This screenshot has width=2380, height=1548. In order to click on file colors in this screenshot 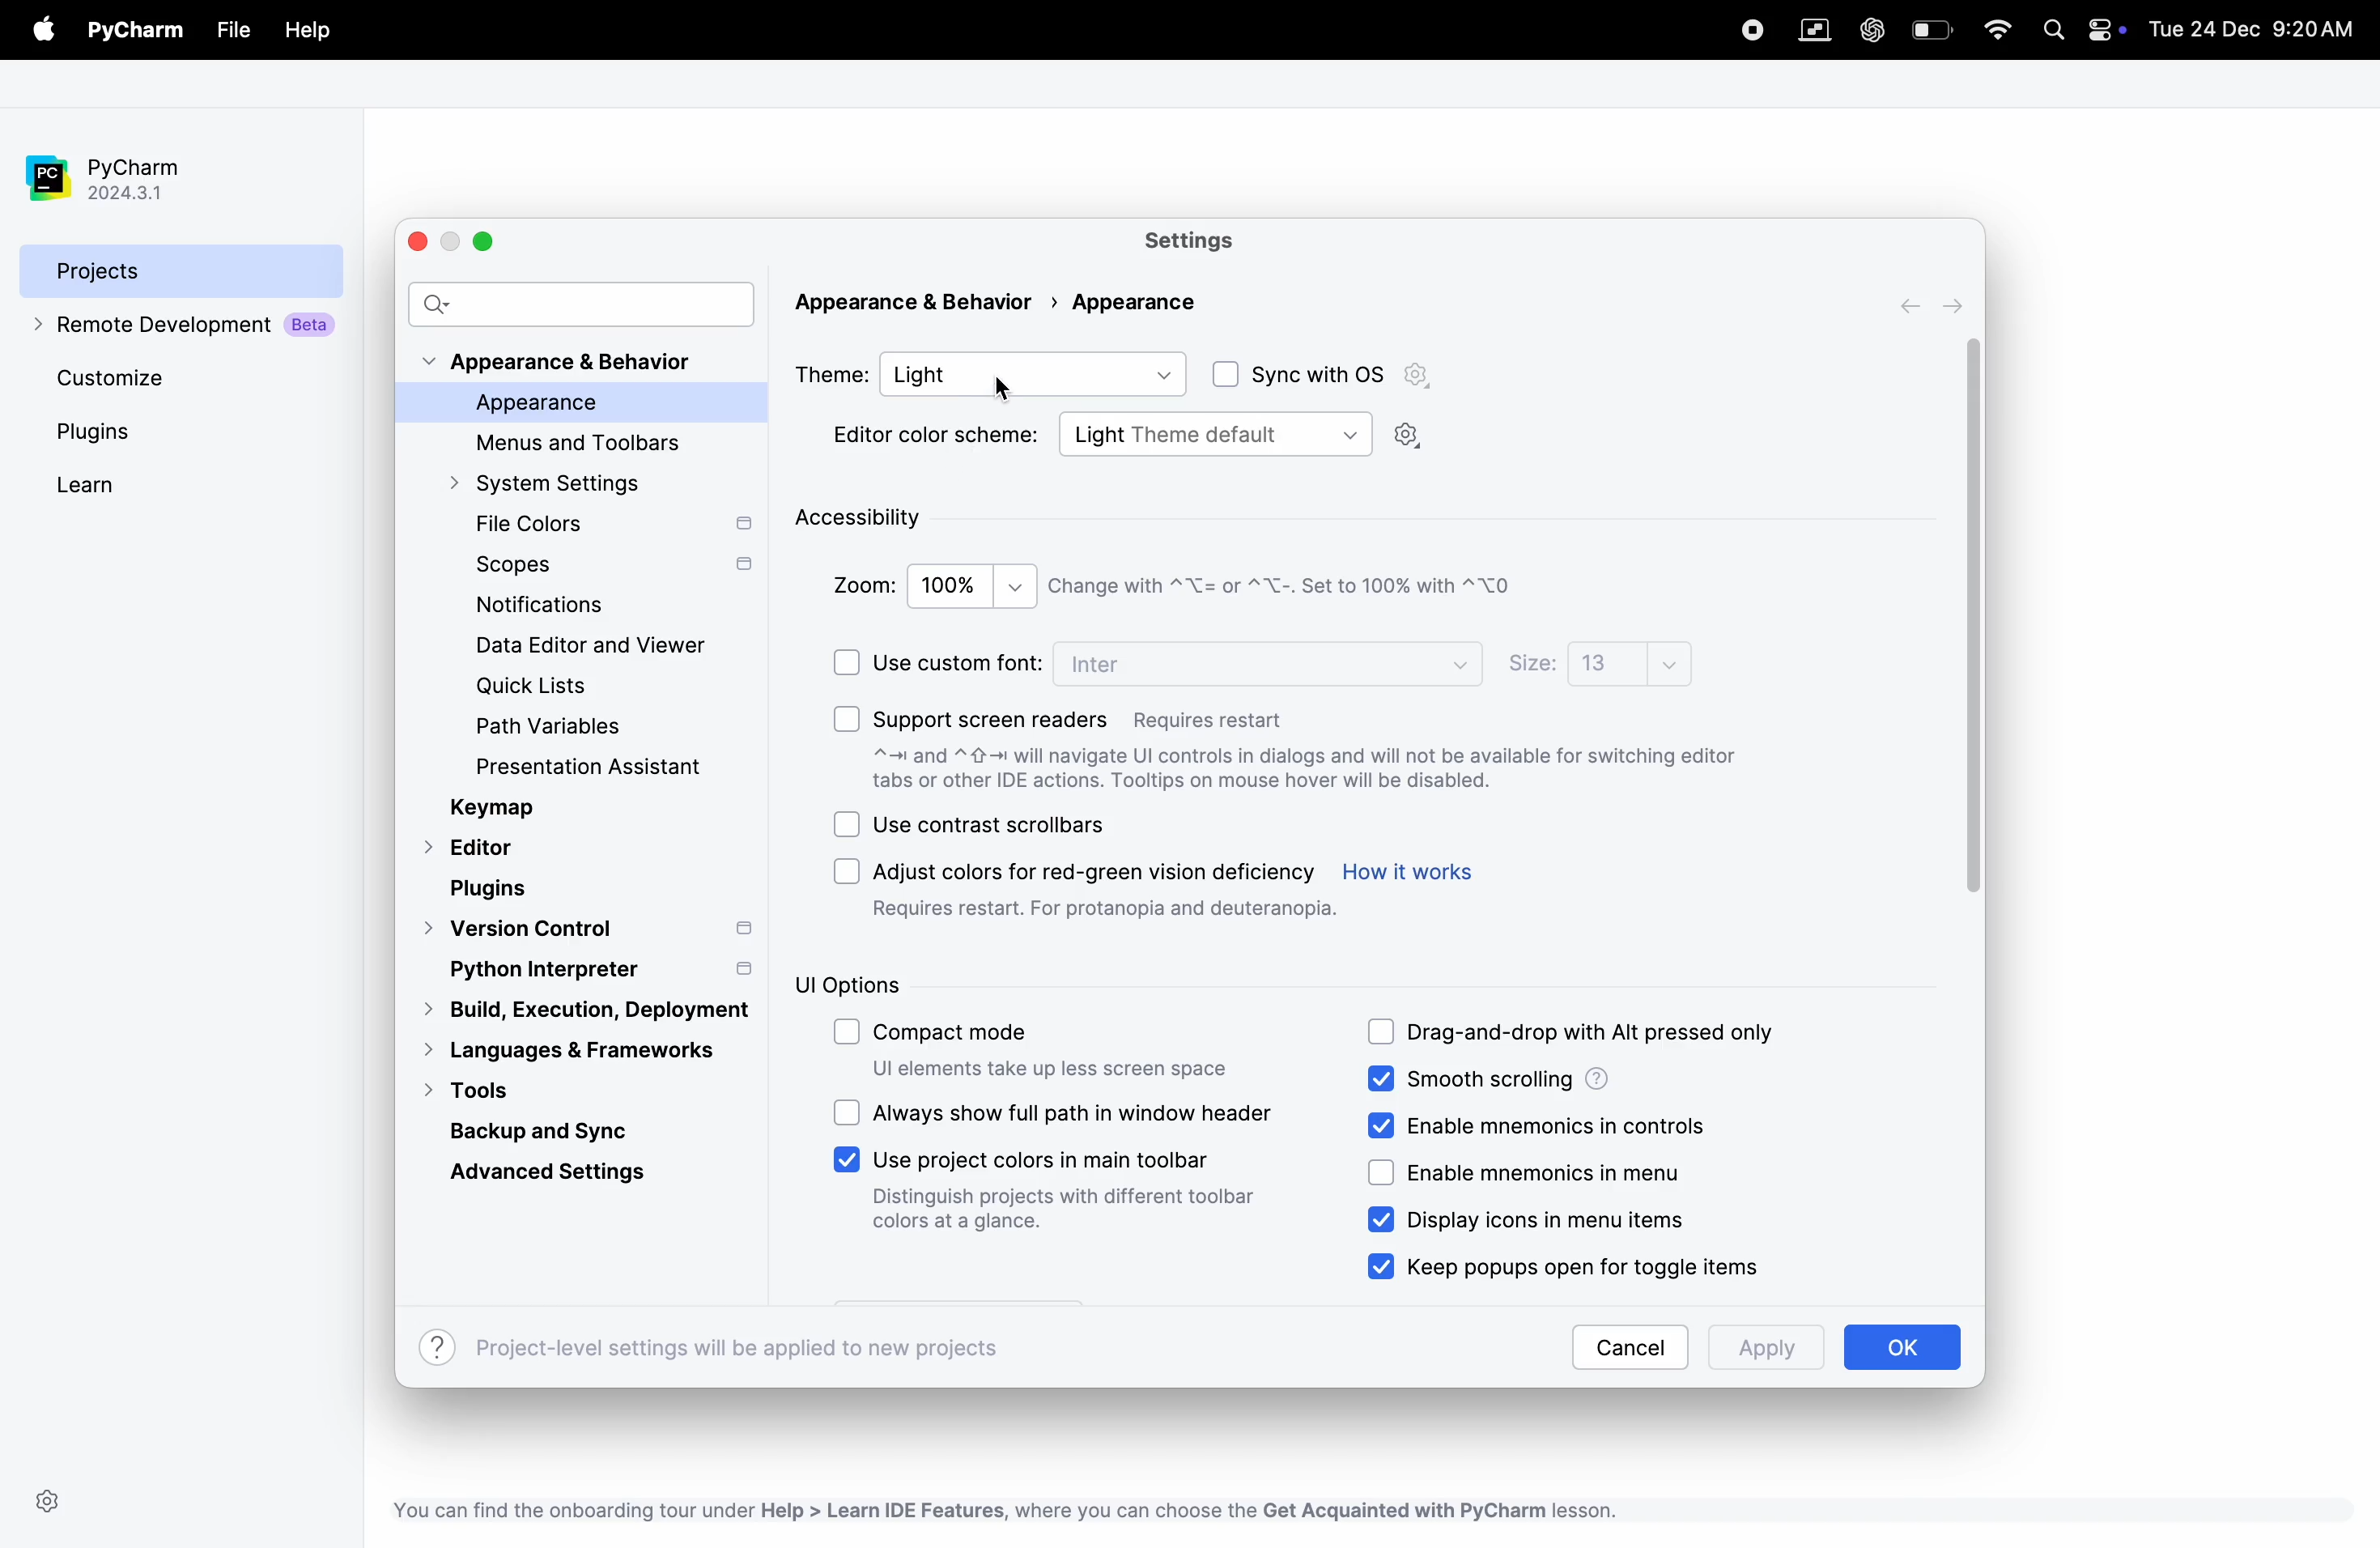, I will do `click(609, 525)`.